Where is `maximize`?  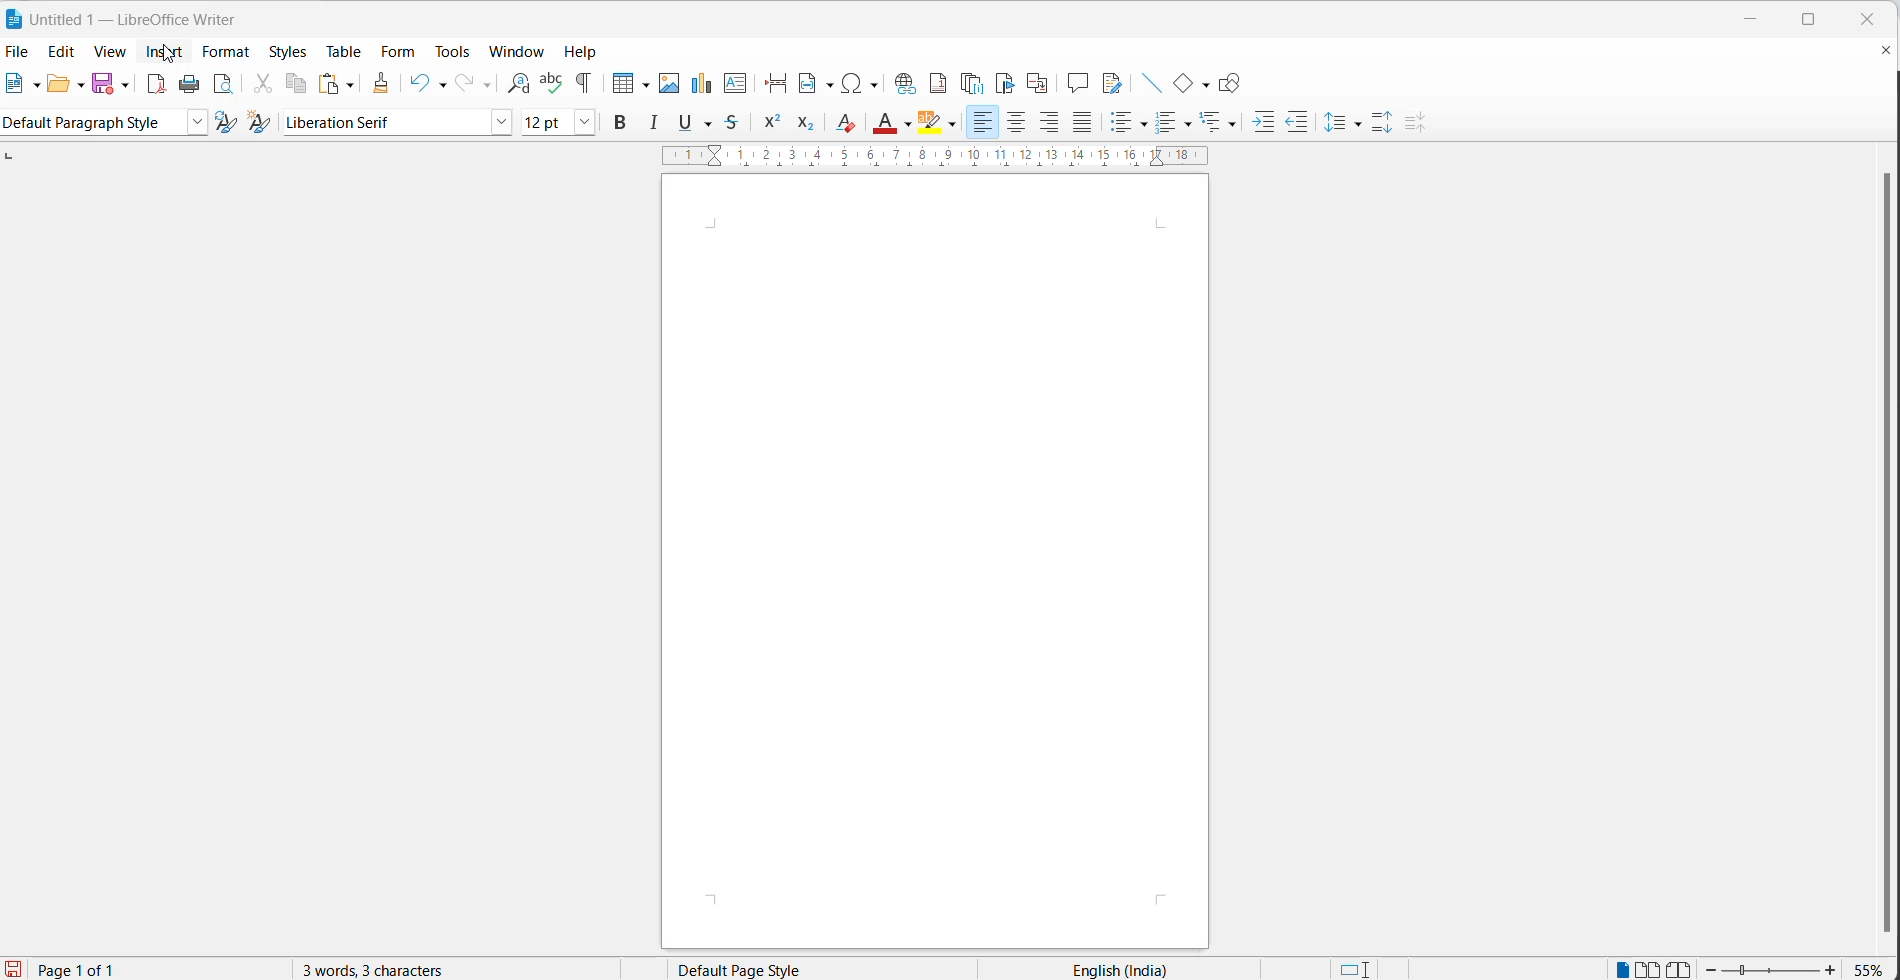 maximize is located at coordinates (1808, 22).